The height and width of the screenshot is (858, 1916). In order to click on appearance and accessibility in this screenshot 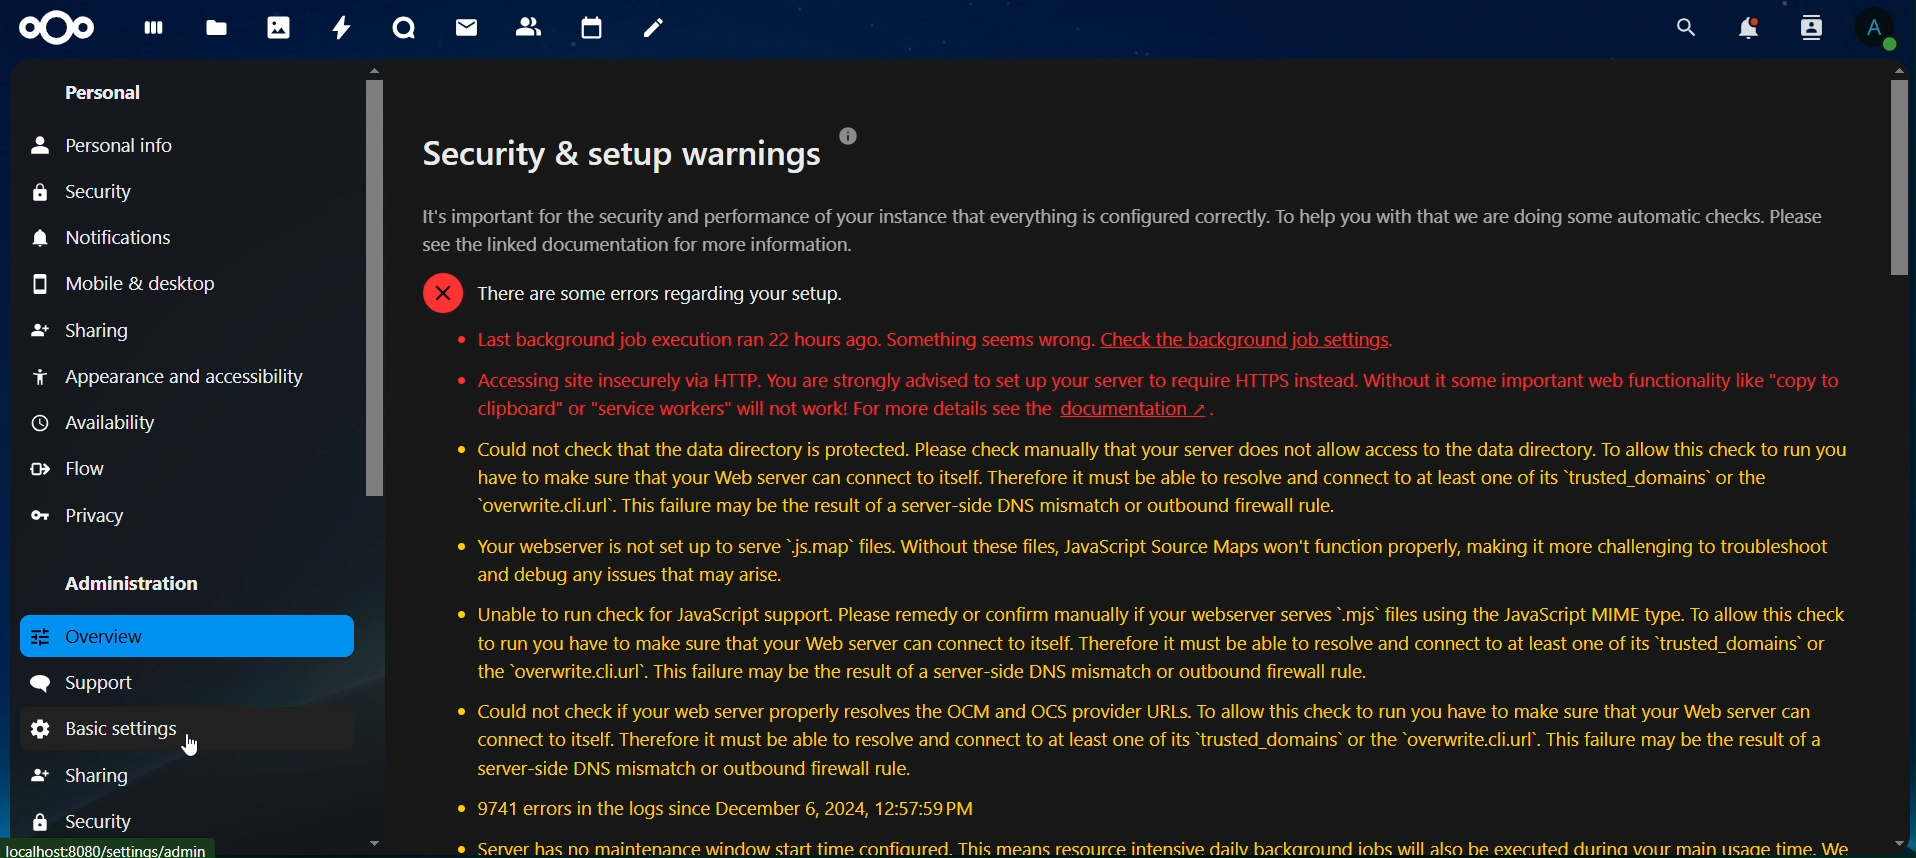, I will do `click(172, 380)`.